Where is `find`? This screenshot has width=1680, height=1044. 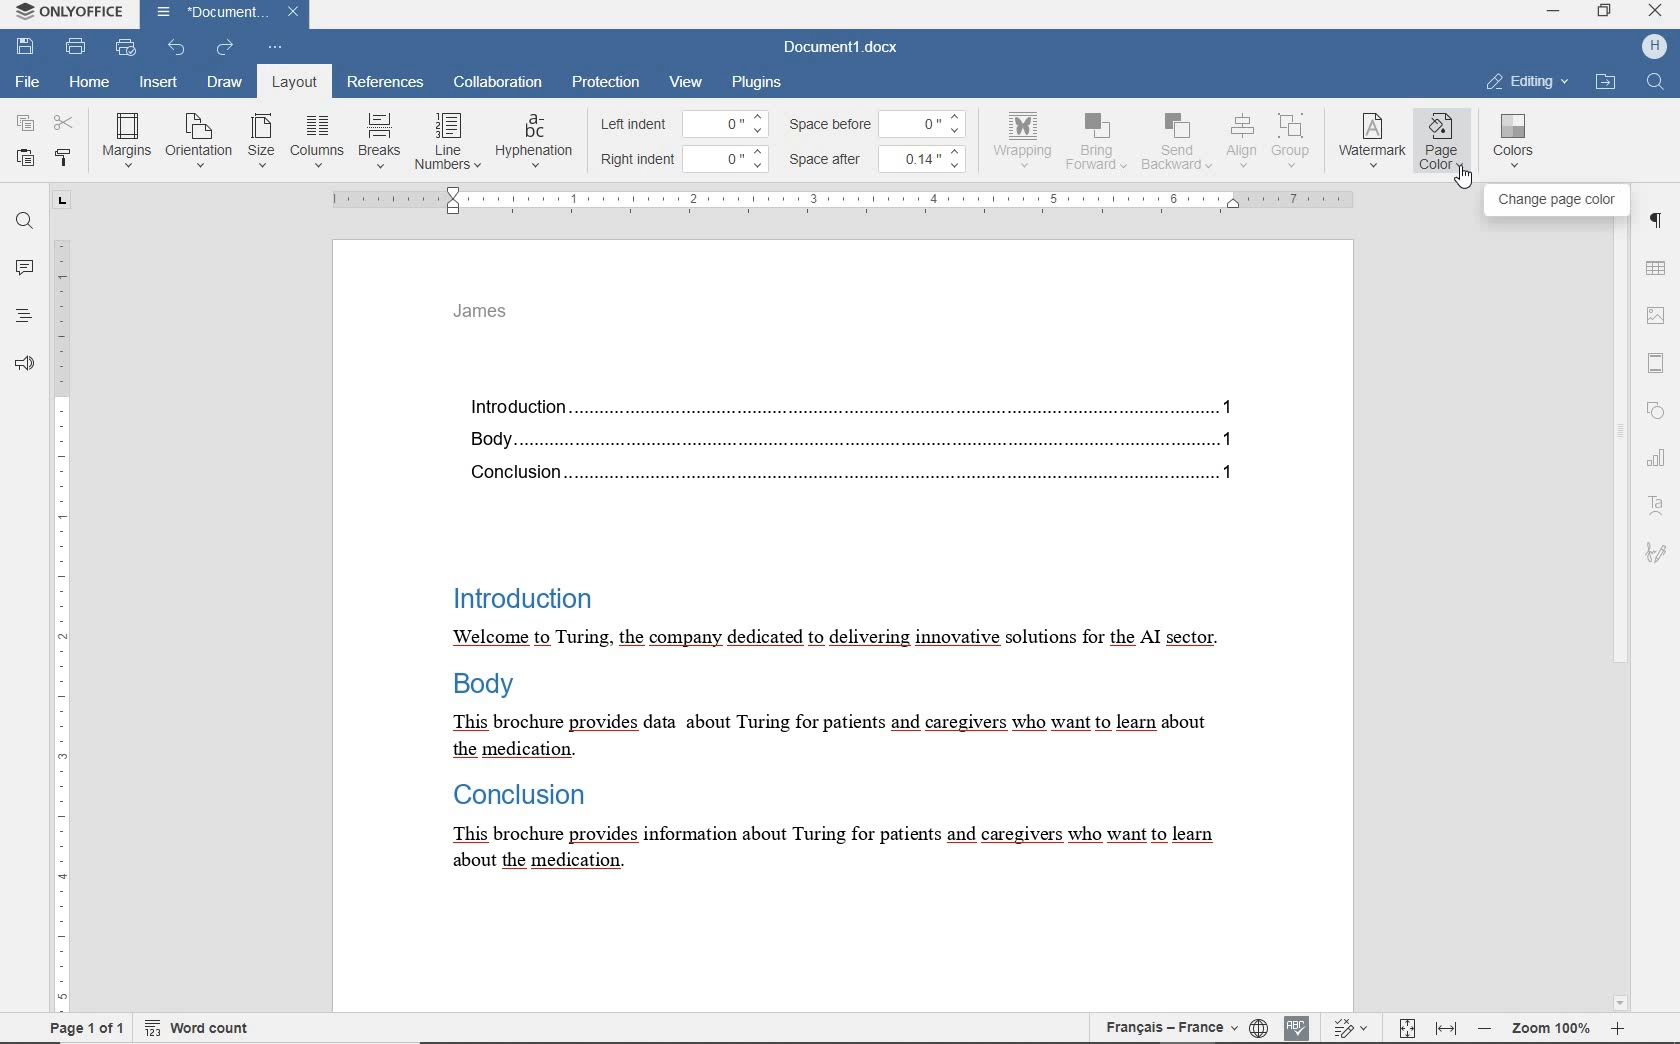 find is located at coordinates (24, 223).